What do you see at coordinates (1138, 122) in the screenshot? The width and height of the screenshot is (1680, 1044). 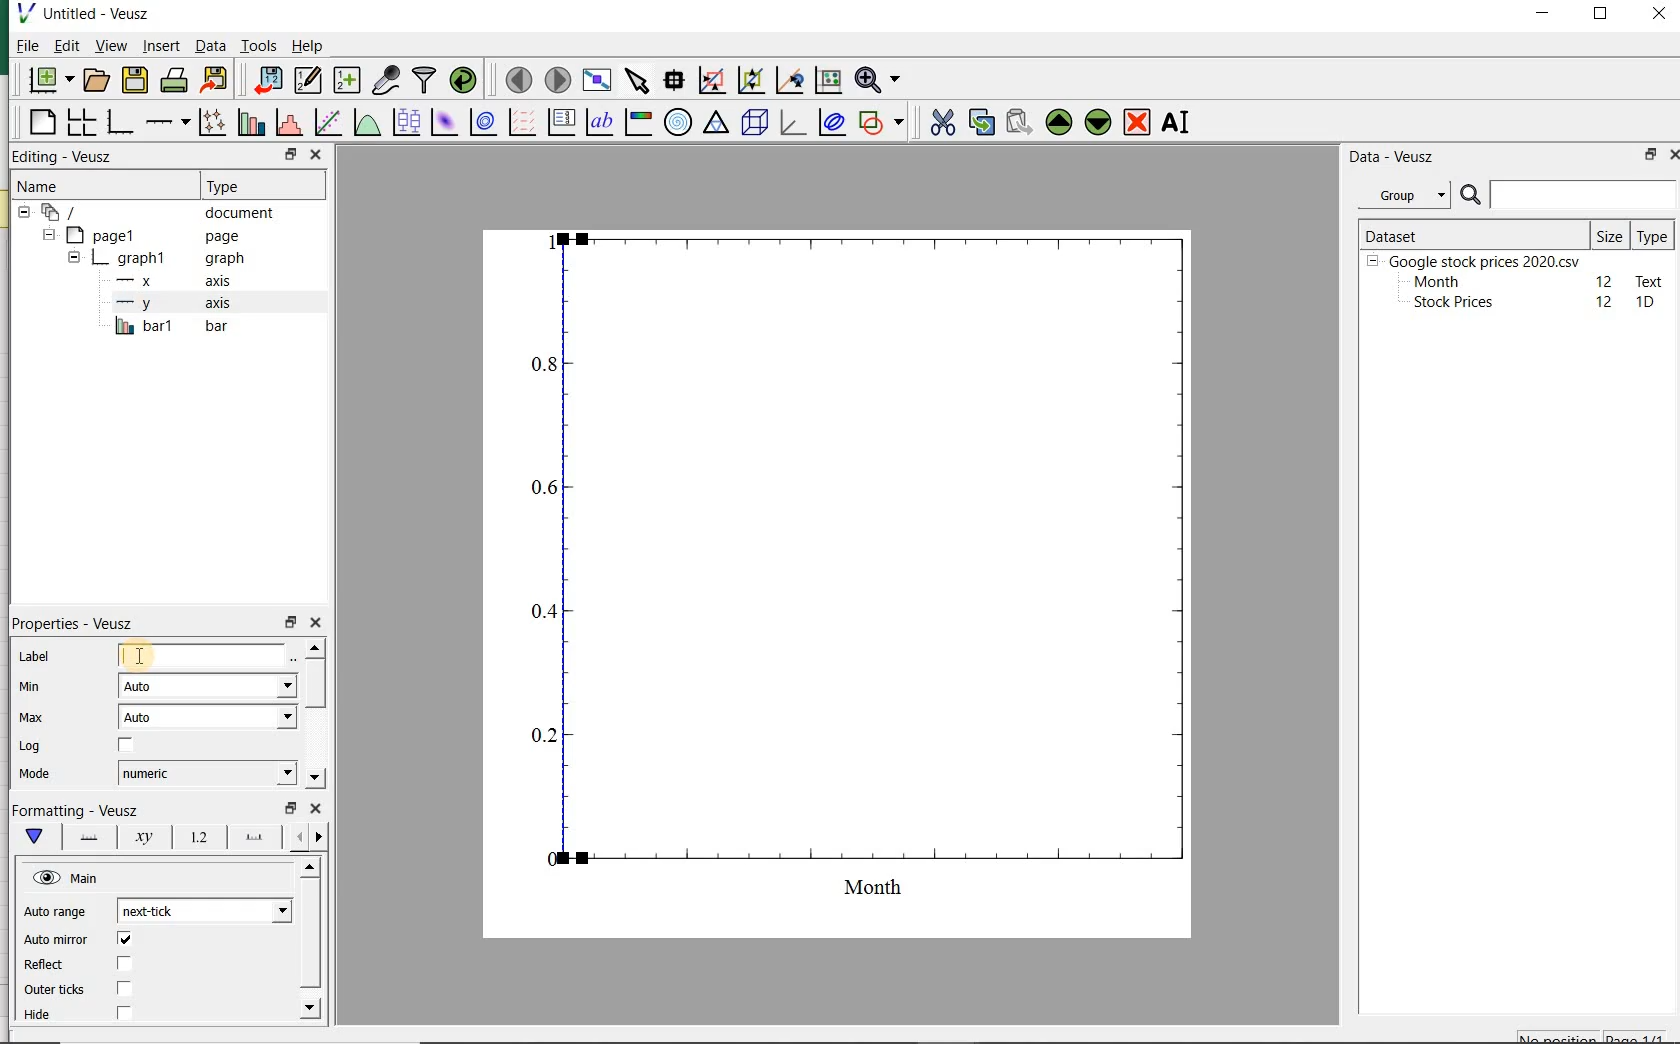 I see `remove the selected widget` at bounding box center [1138, 122].